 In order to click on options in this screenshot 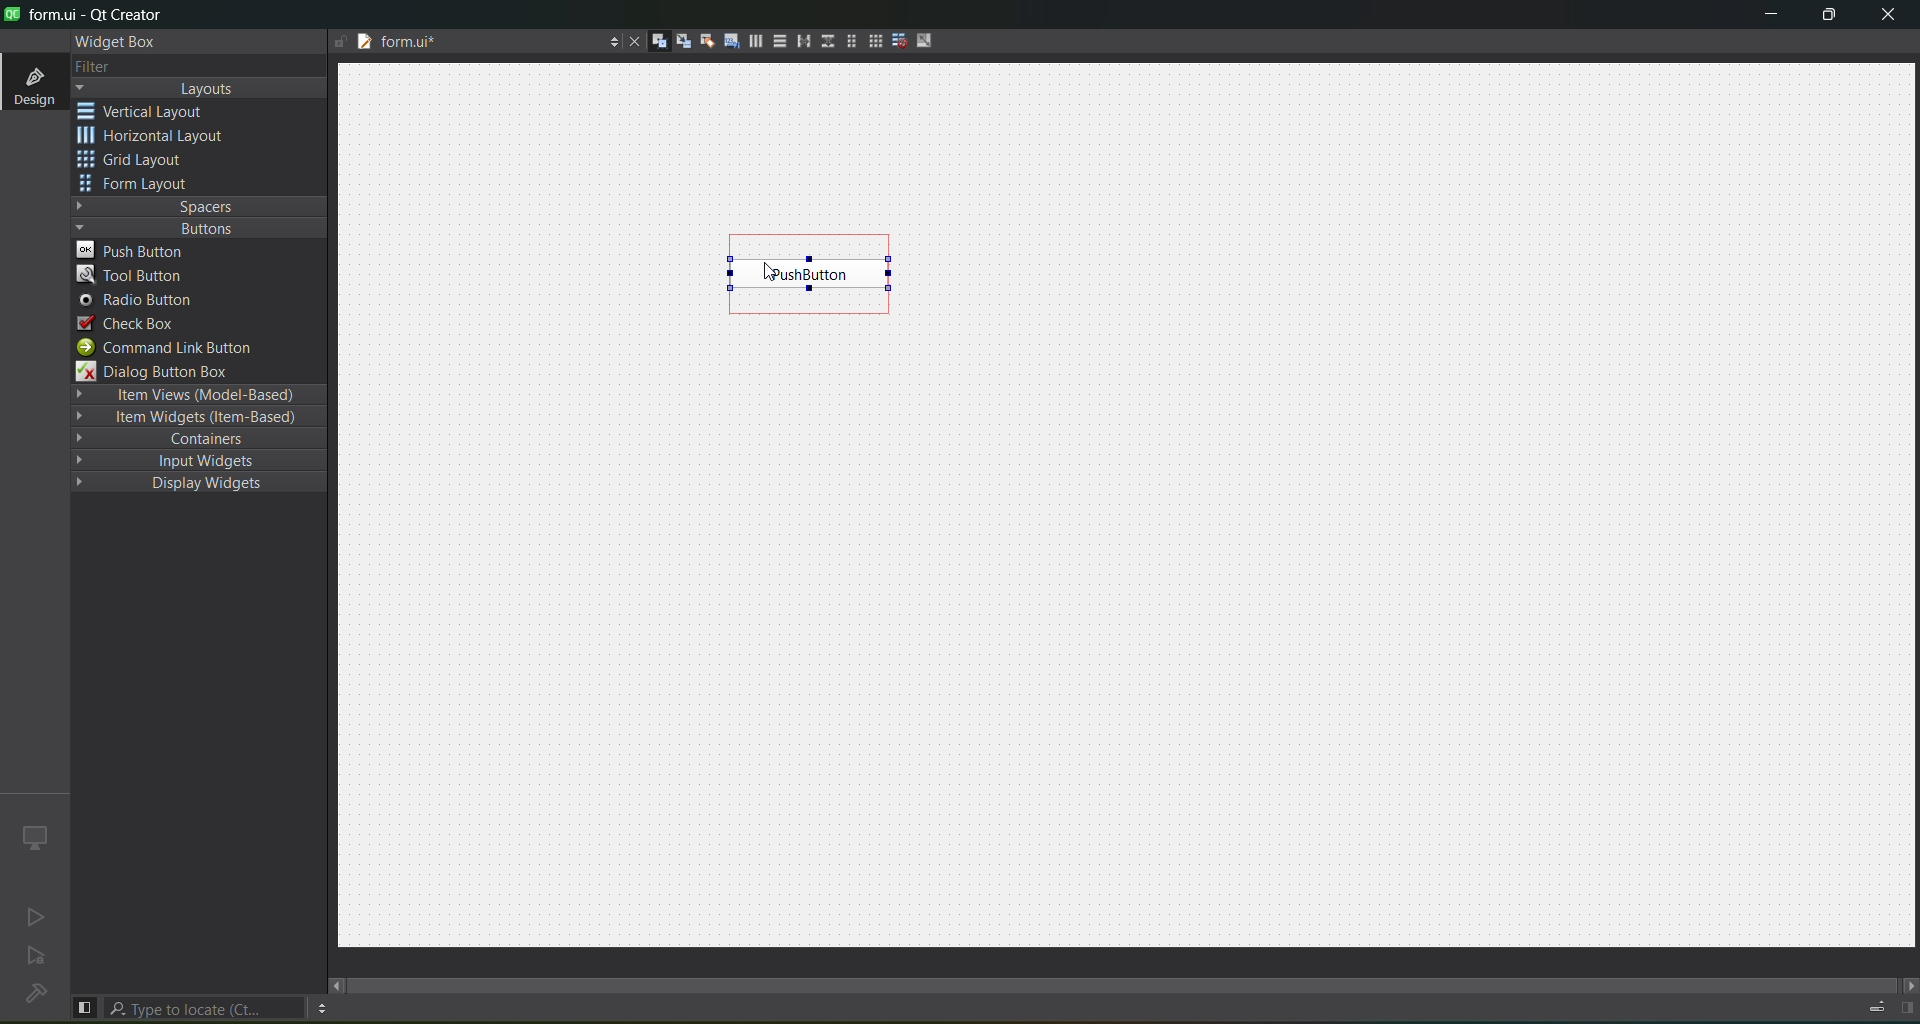, I will do `click(321, 1008)`.